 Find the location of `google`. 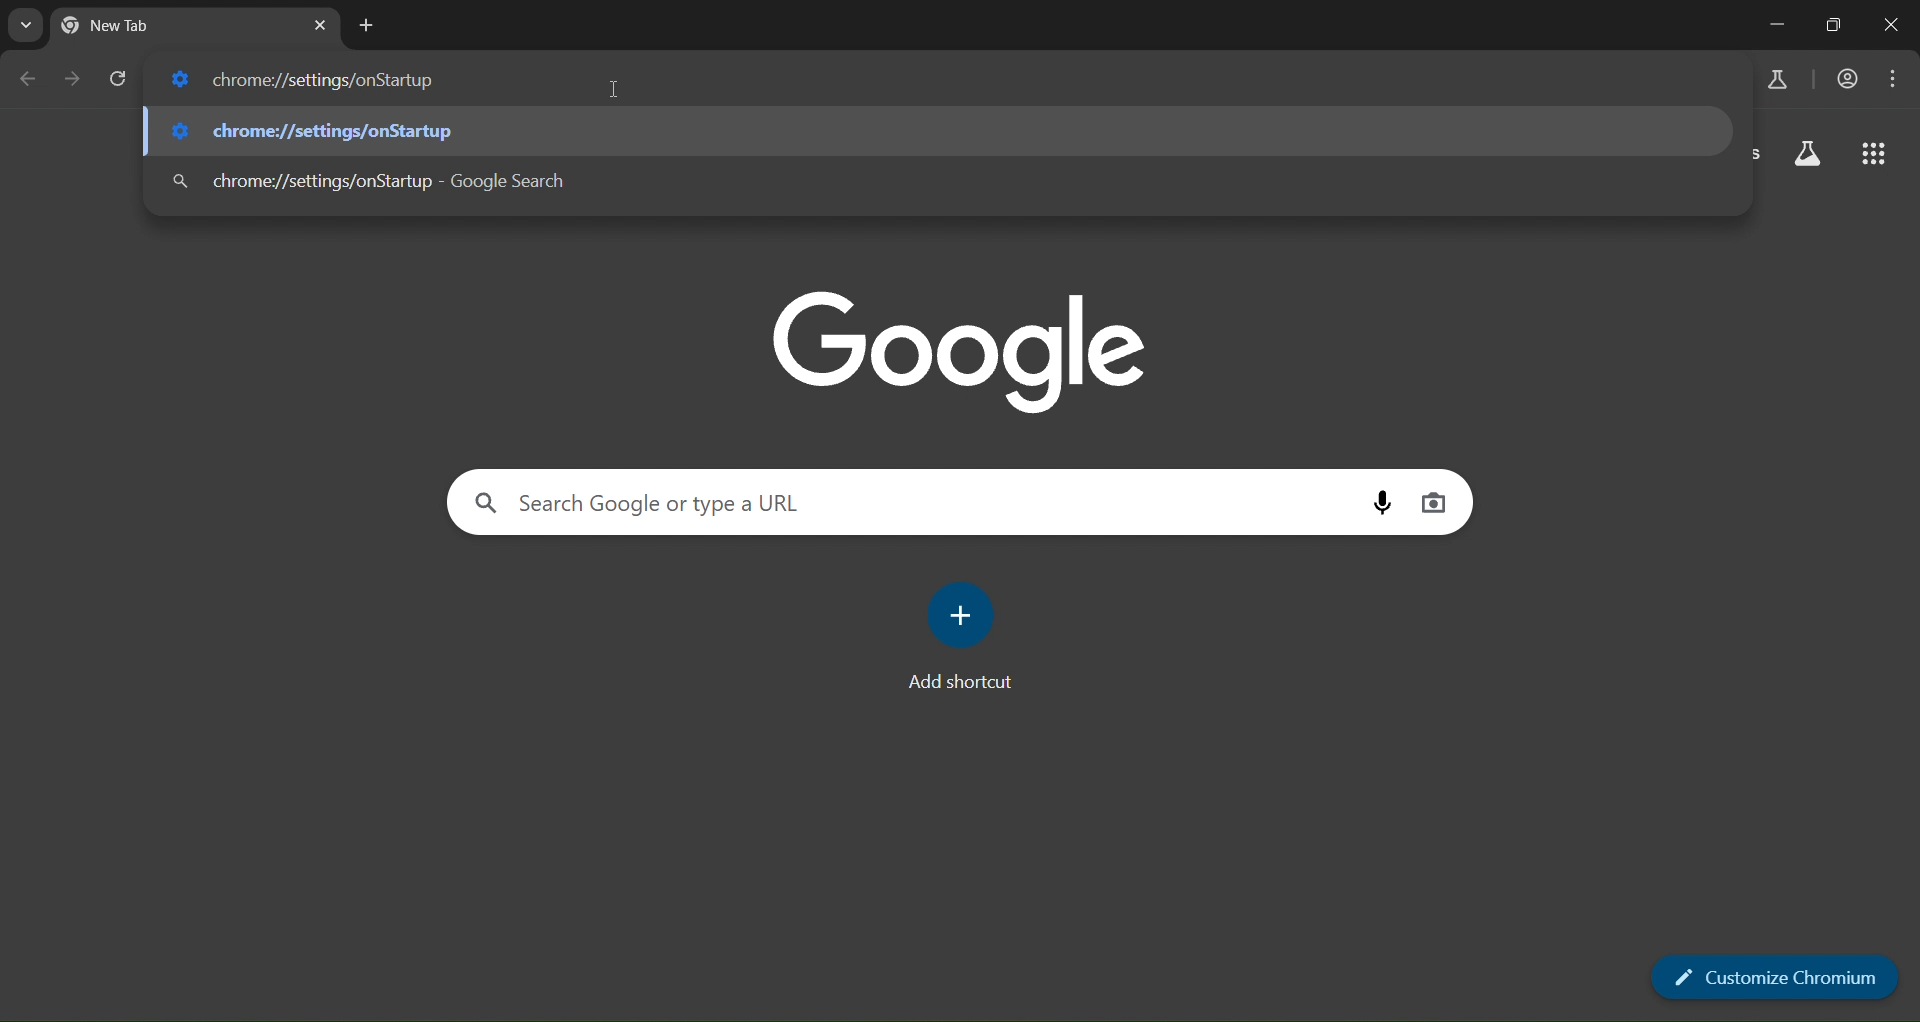

google is located at coordinates (965, 359).